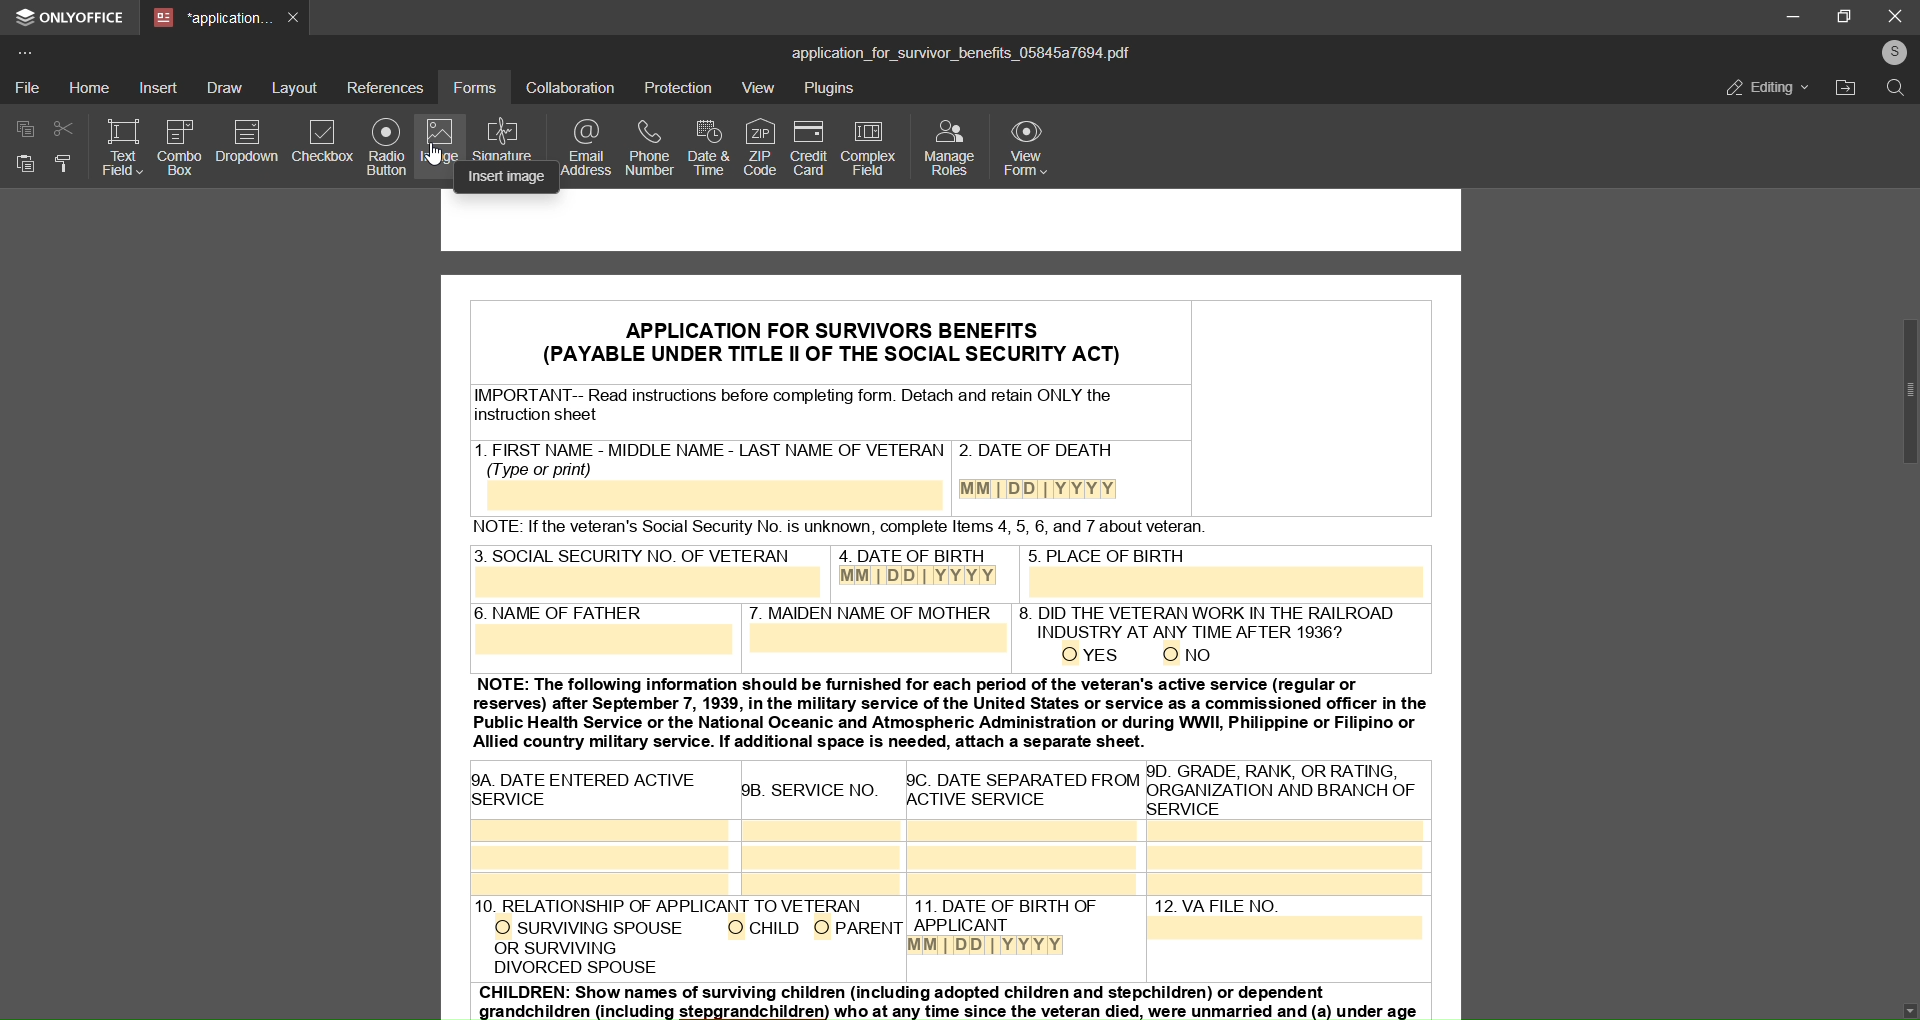  I want to click on more, so click(29, 51).